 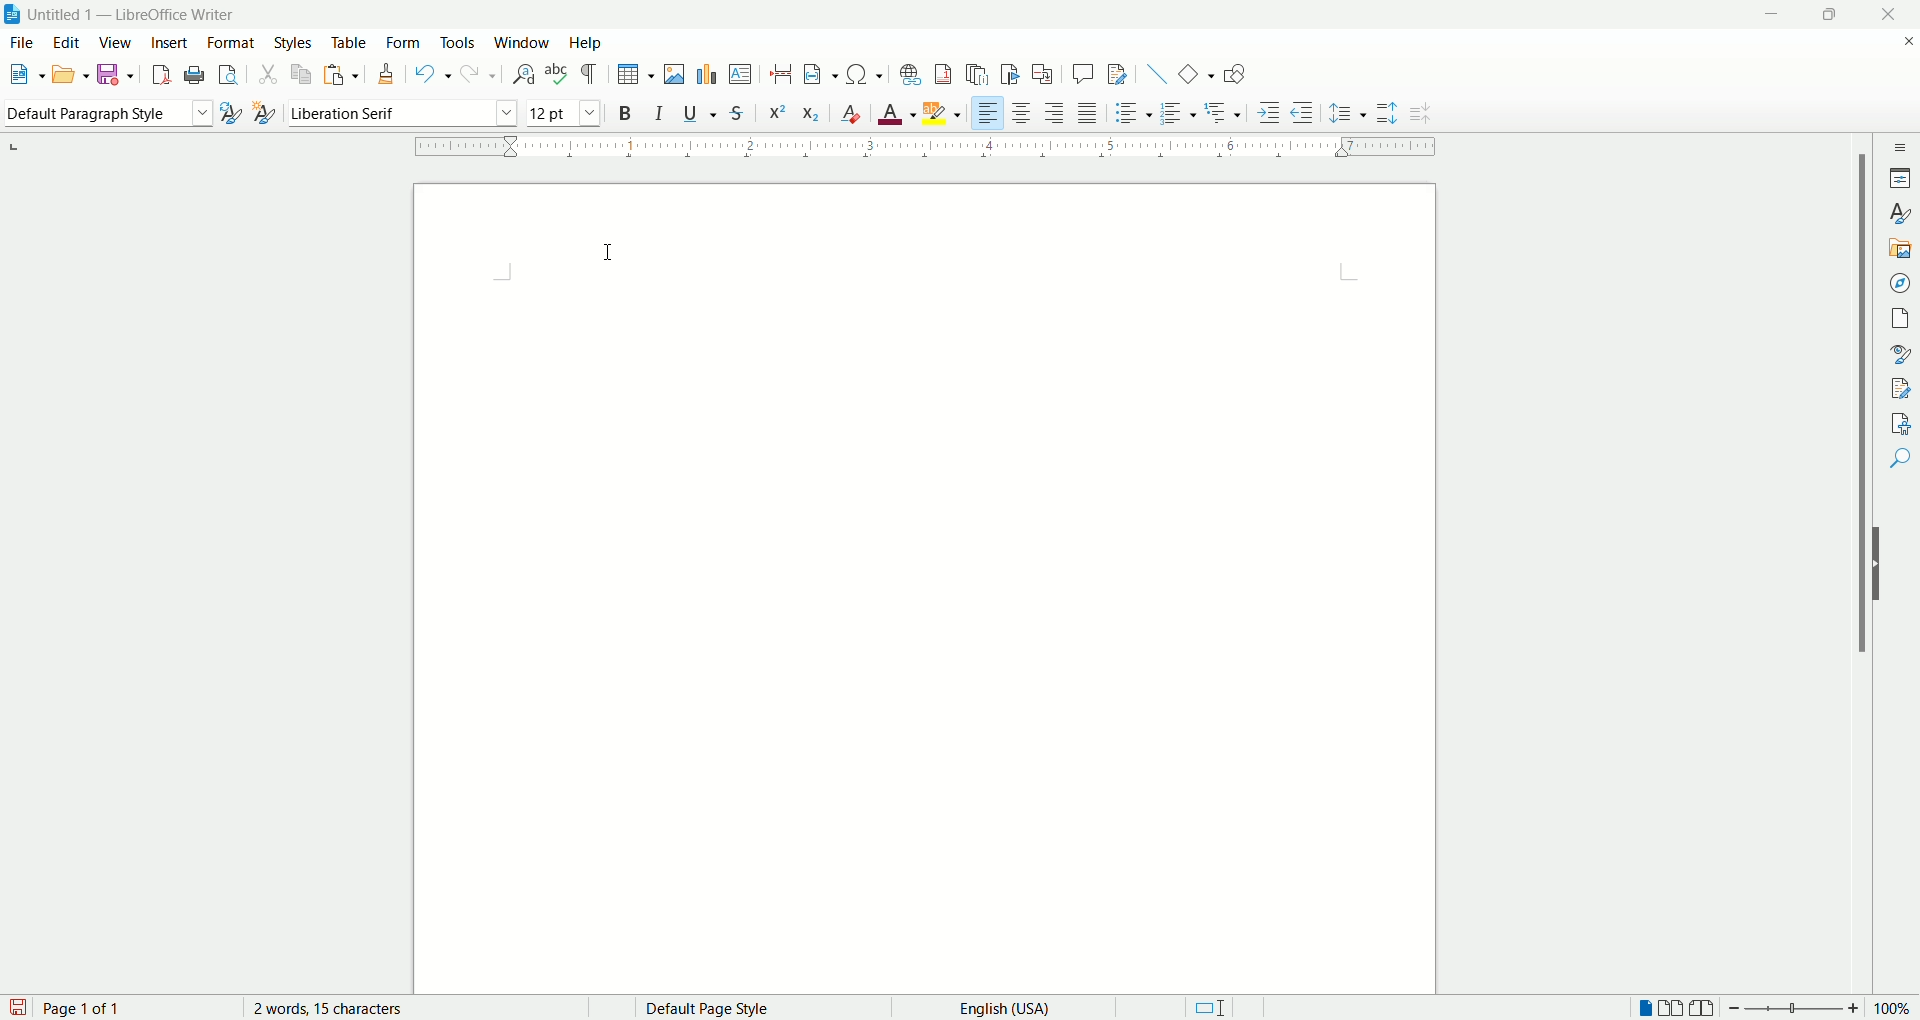 I want to click on style inspector, so click(x=1902, y=352).